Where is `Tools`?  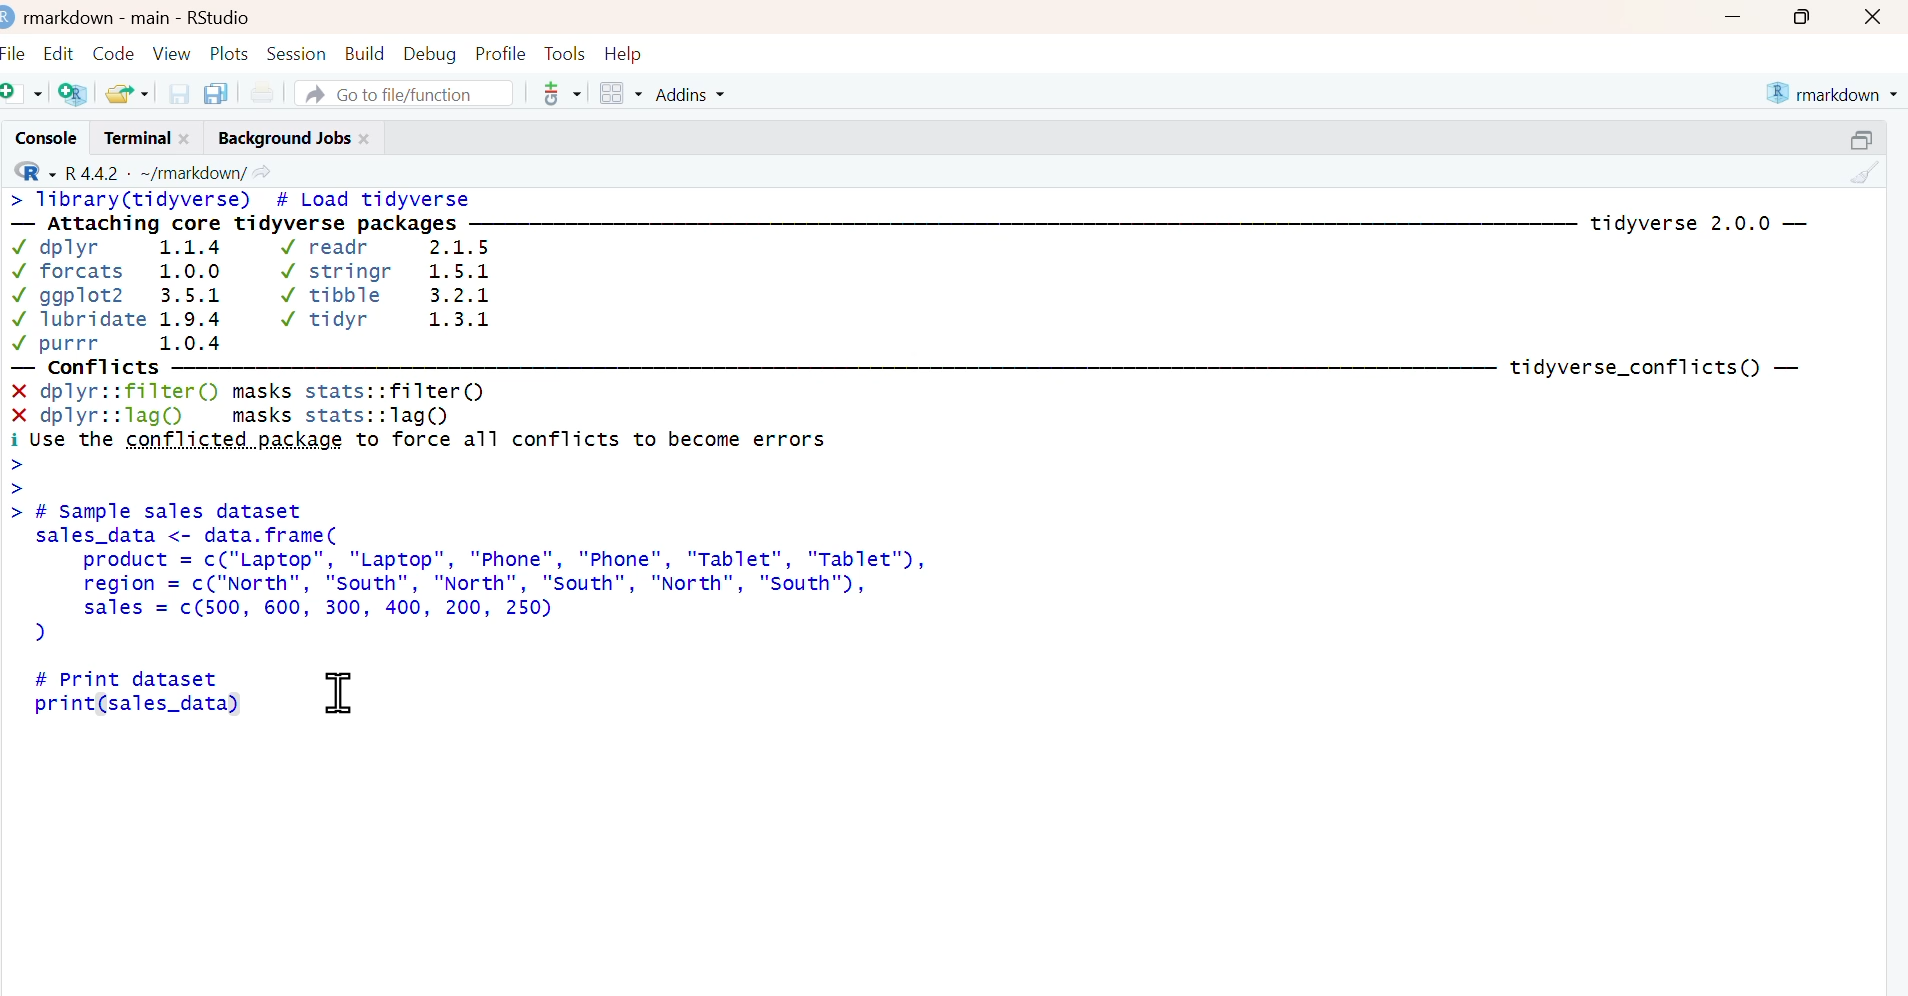
Tools is located at coordinates (564, 51).